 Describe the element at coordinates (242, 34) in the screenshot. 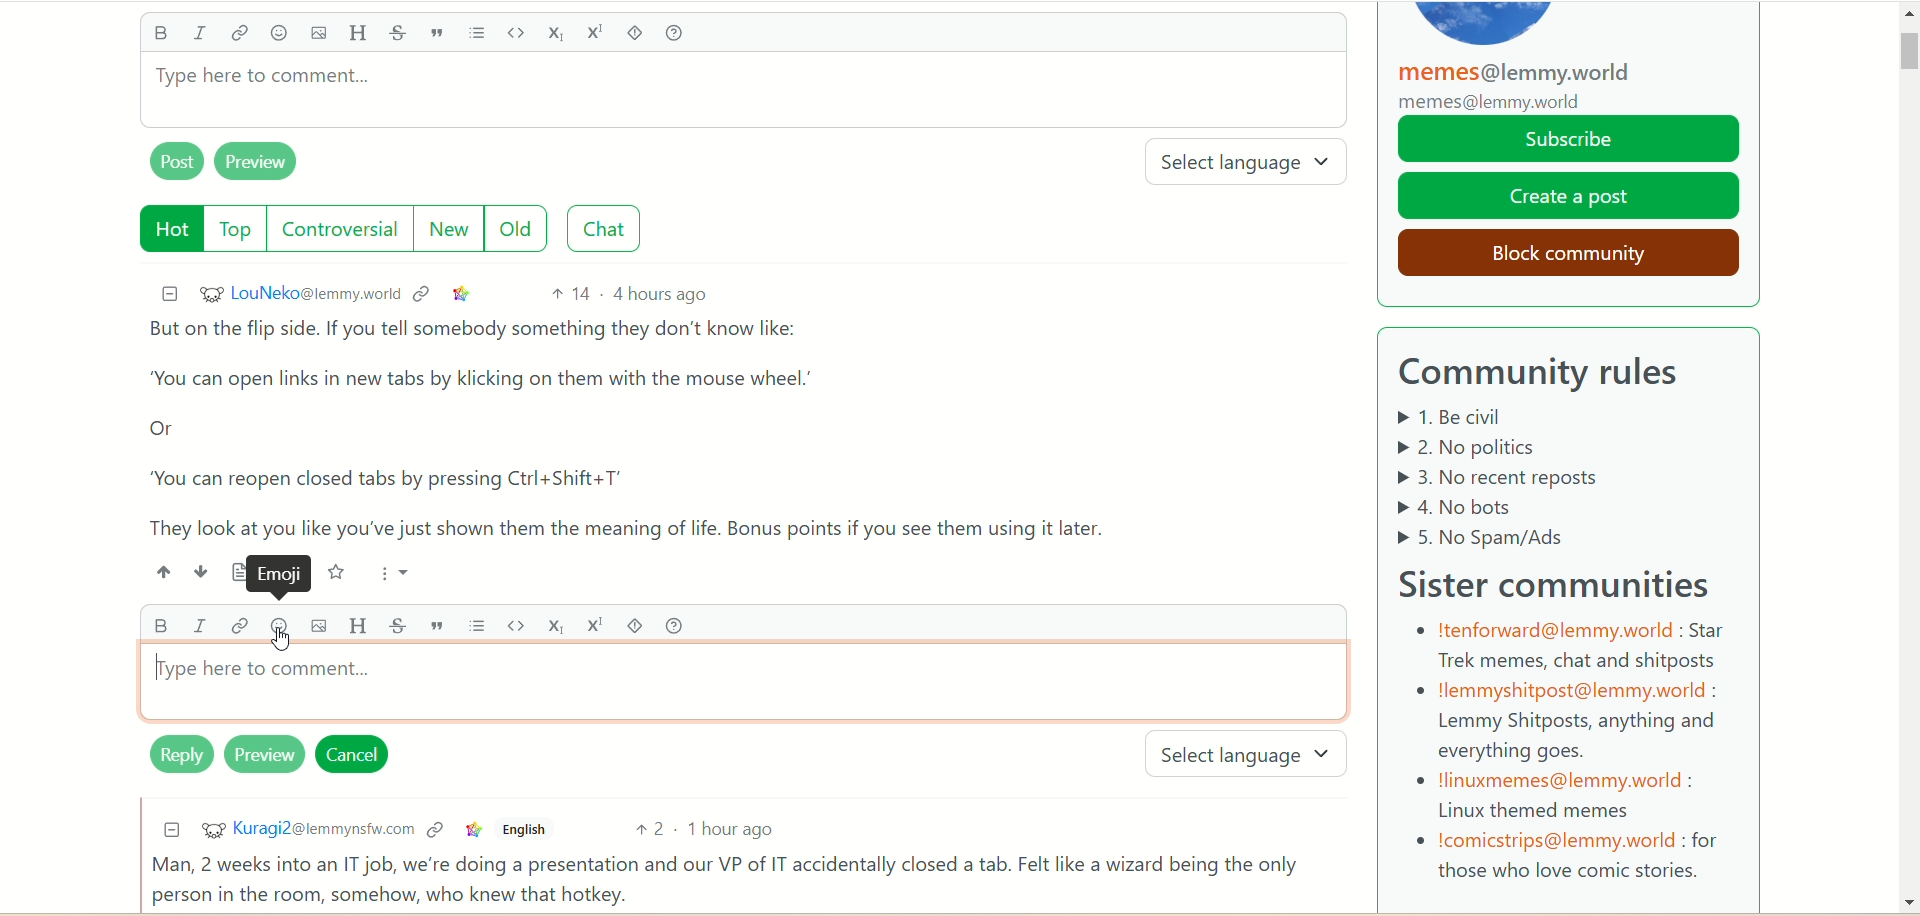

I see `link` at that location.